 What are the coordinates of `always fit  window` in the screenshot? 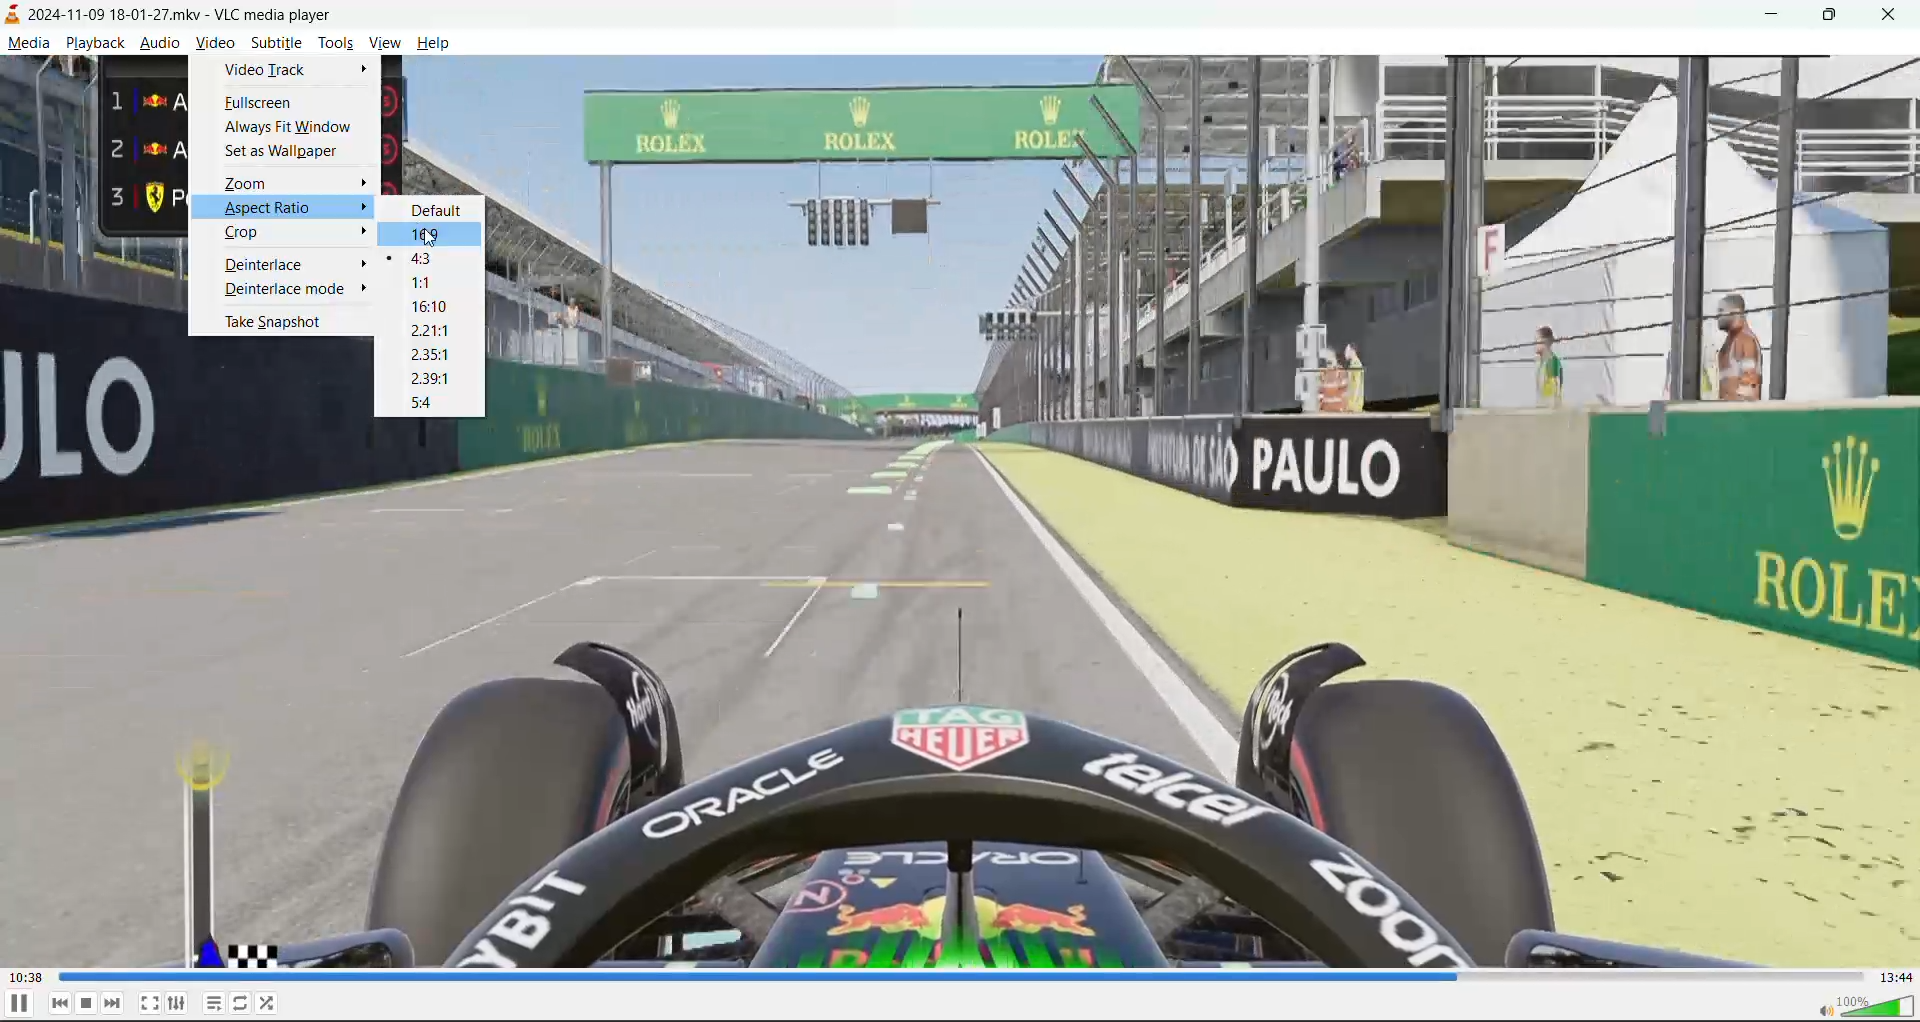 It's located at (295, 129).